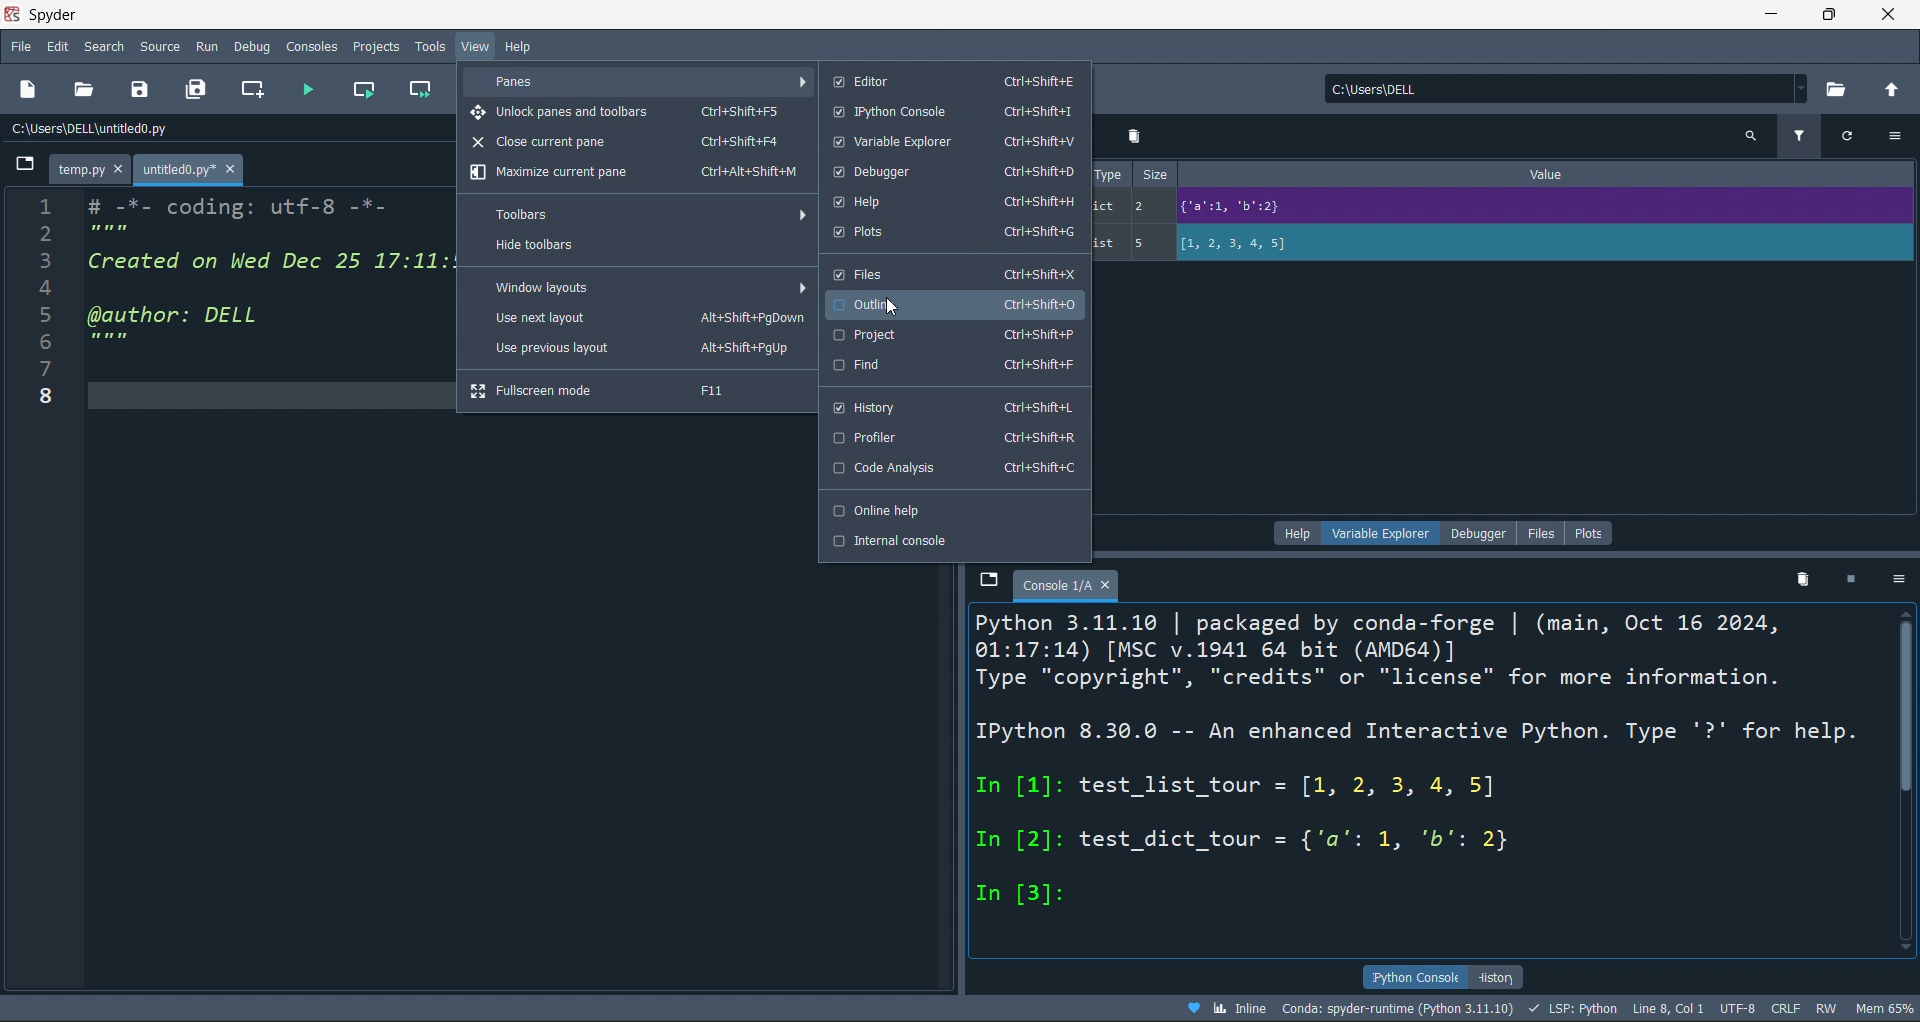 This screenshot has width=1920, height=1022. What do you see at coordinates (954, 303) in the screenshot?
I see `outline` at bounding box center [954, 303].